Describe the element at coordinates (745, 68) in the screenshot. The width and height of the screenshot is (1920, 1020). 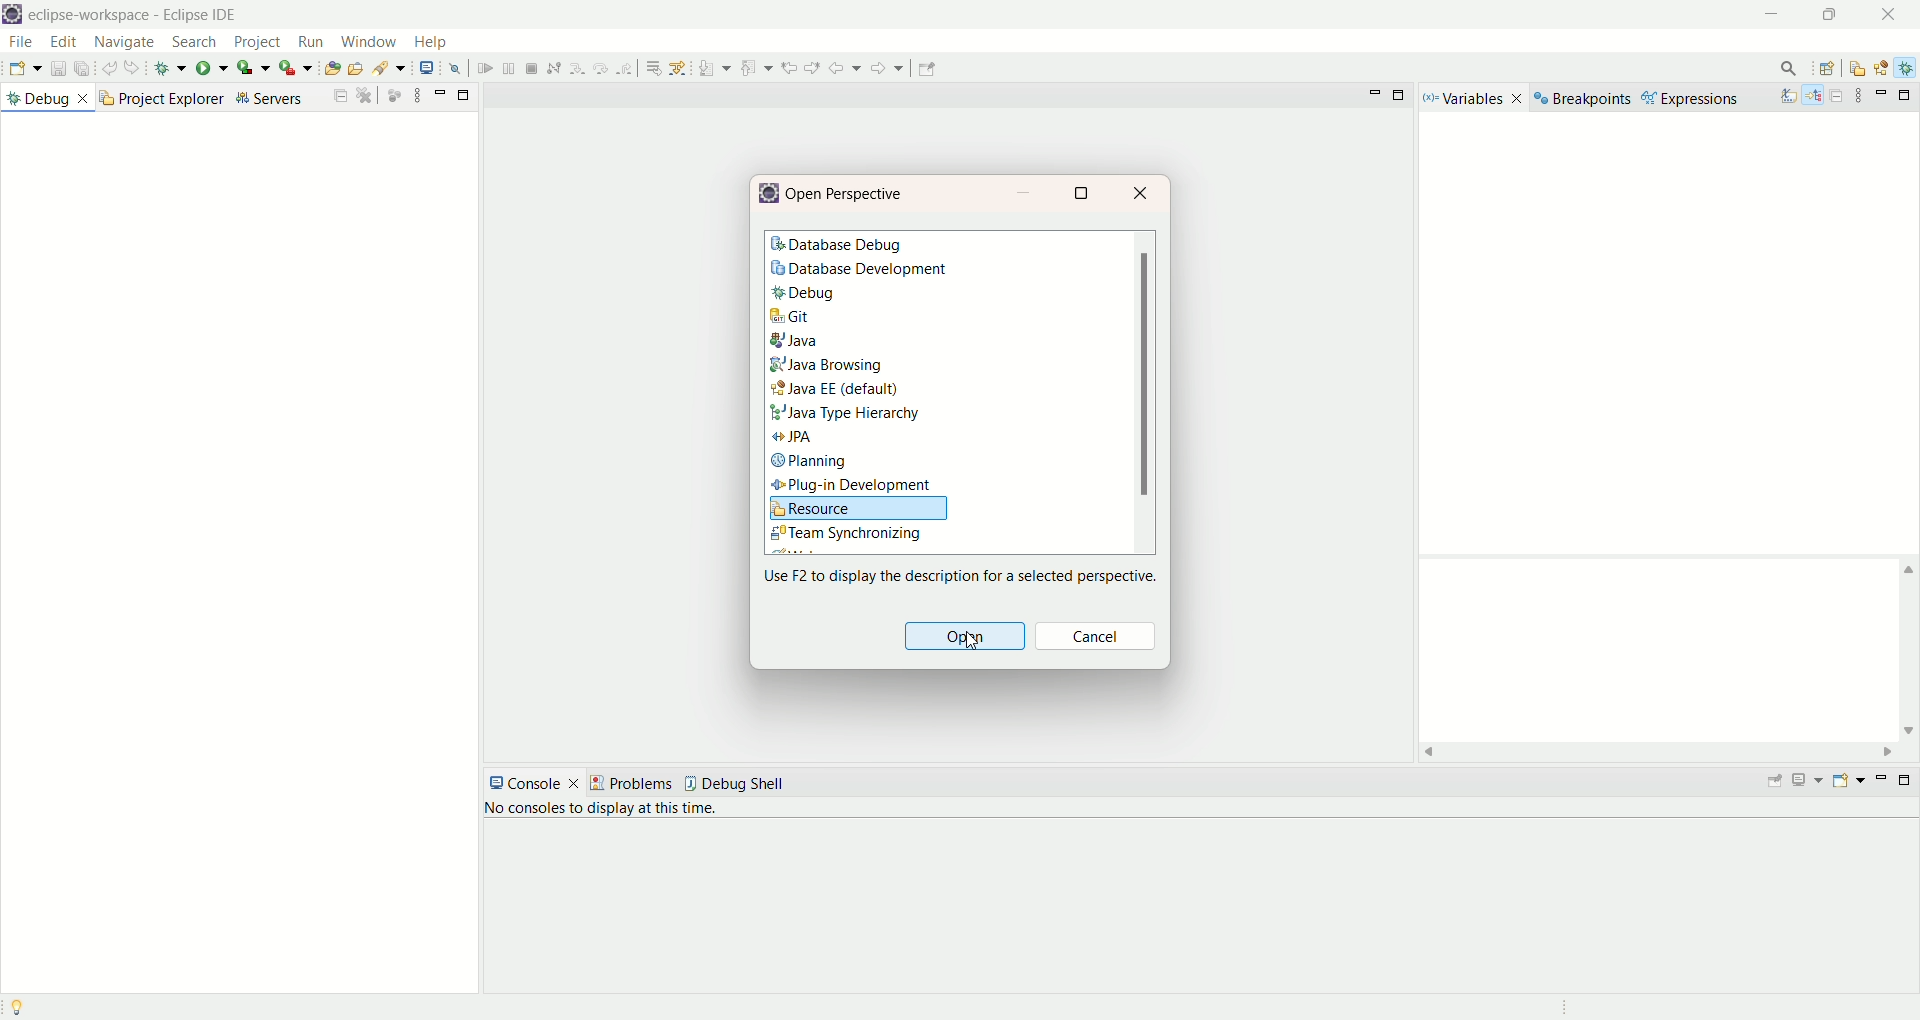
I see `step over` at that location.